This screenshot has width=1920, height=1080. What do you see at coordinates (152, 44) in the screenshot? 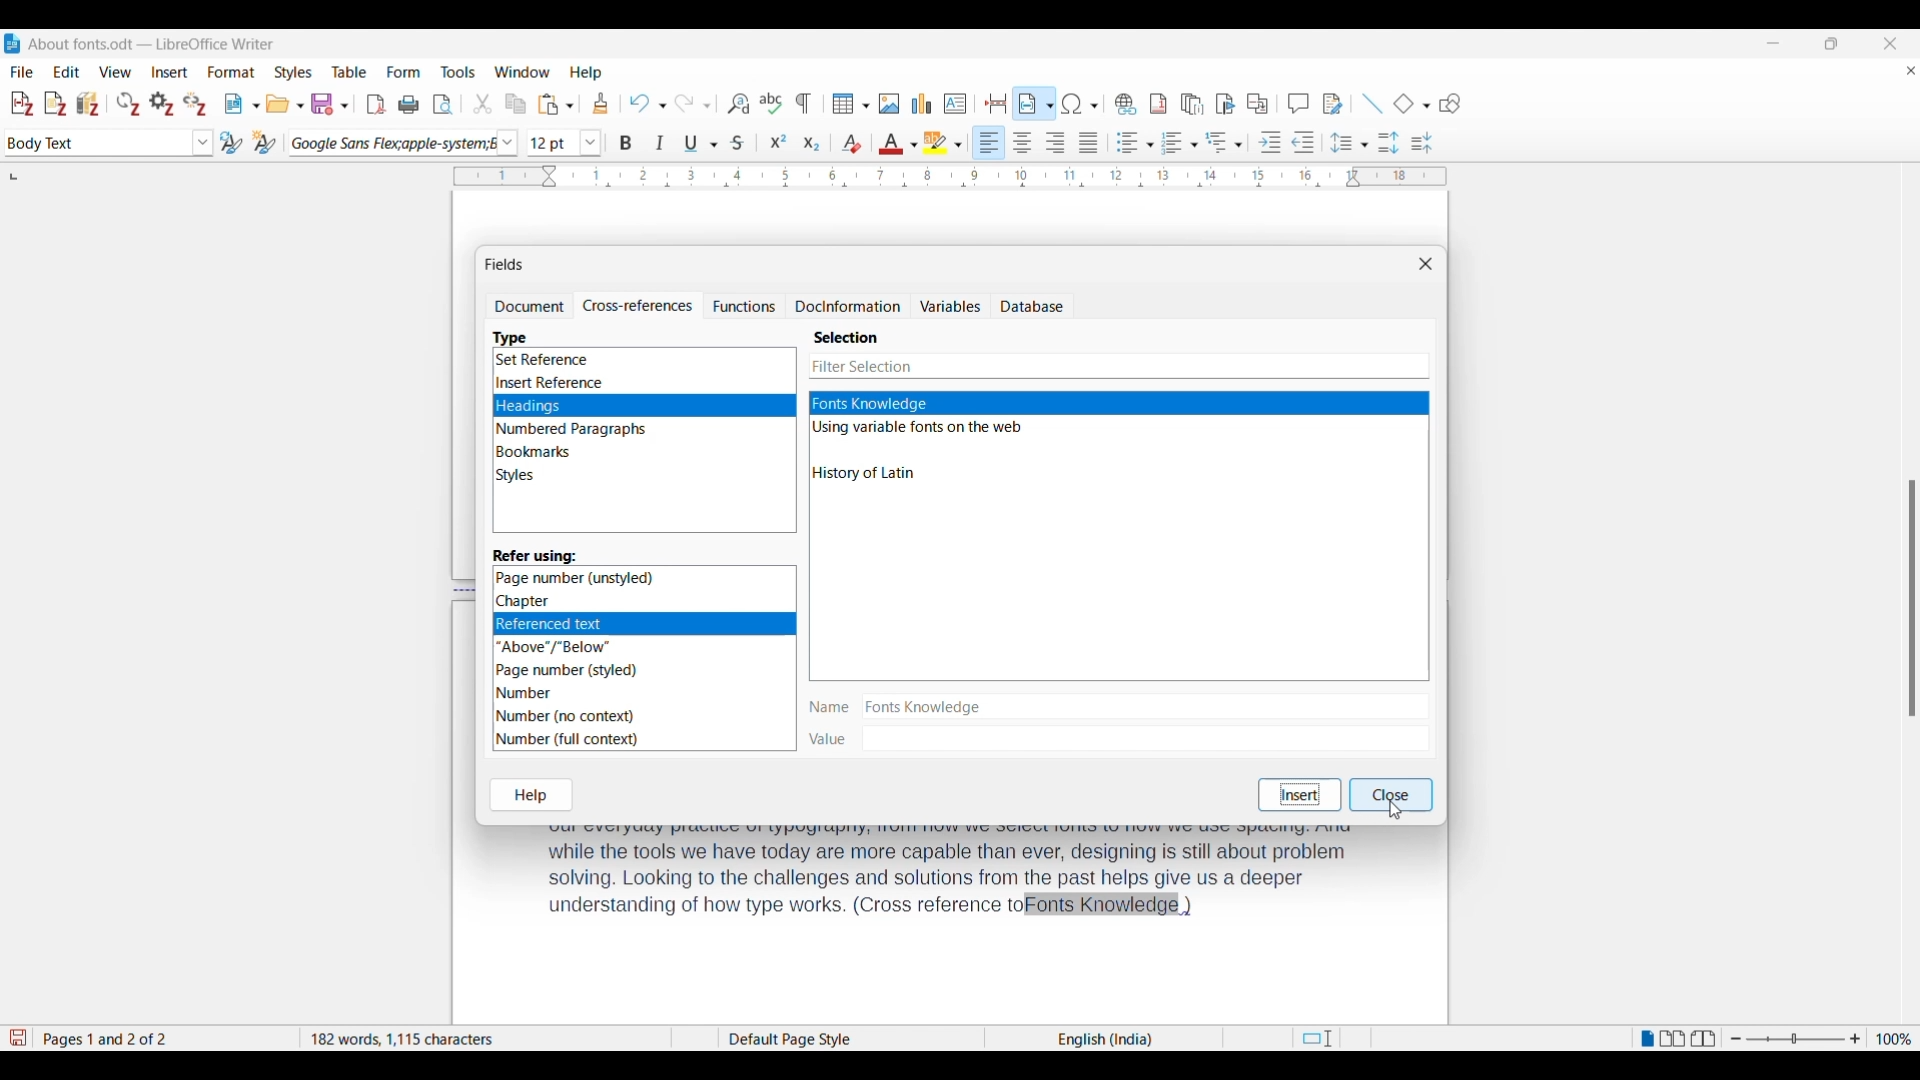
I see `About fonts.odt- LibreOffice Writer` at bounding box center [152, 44].